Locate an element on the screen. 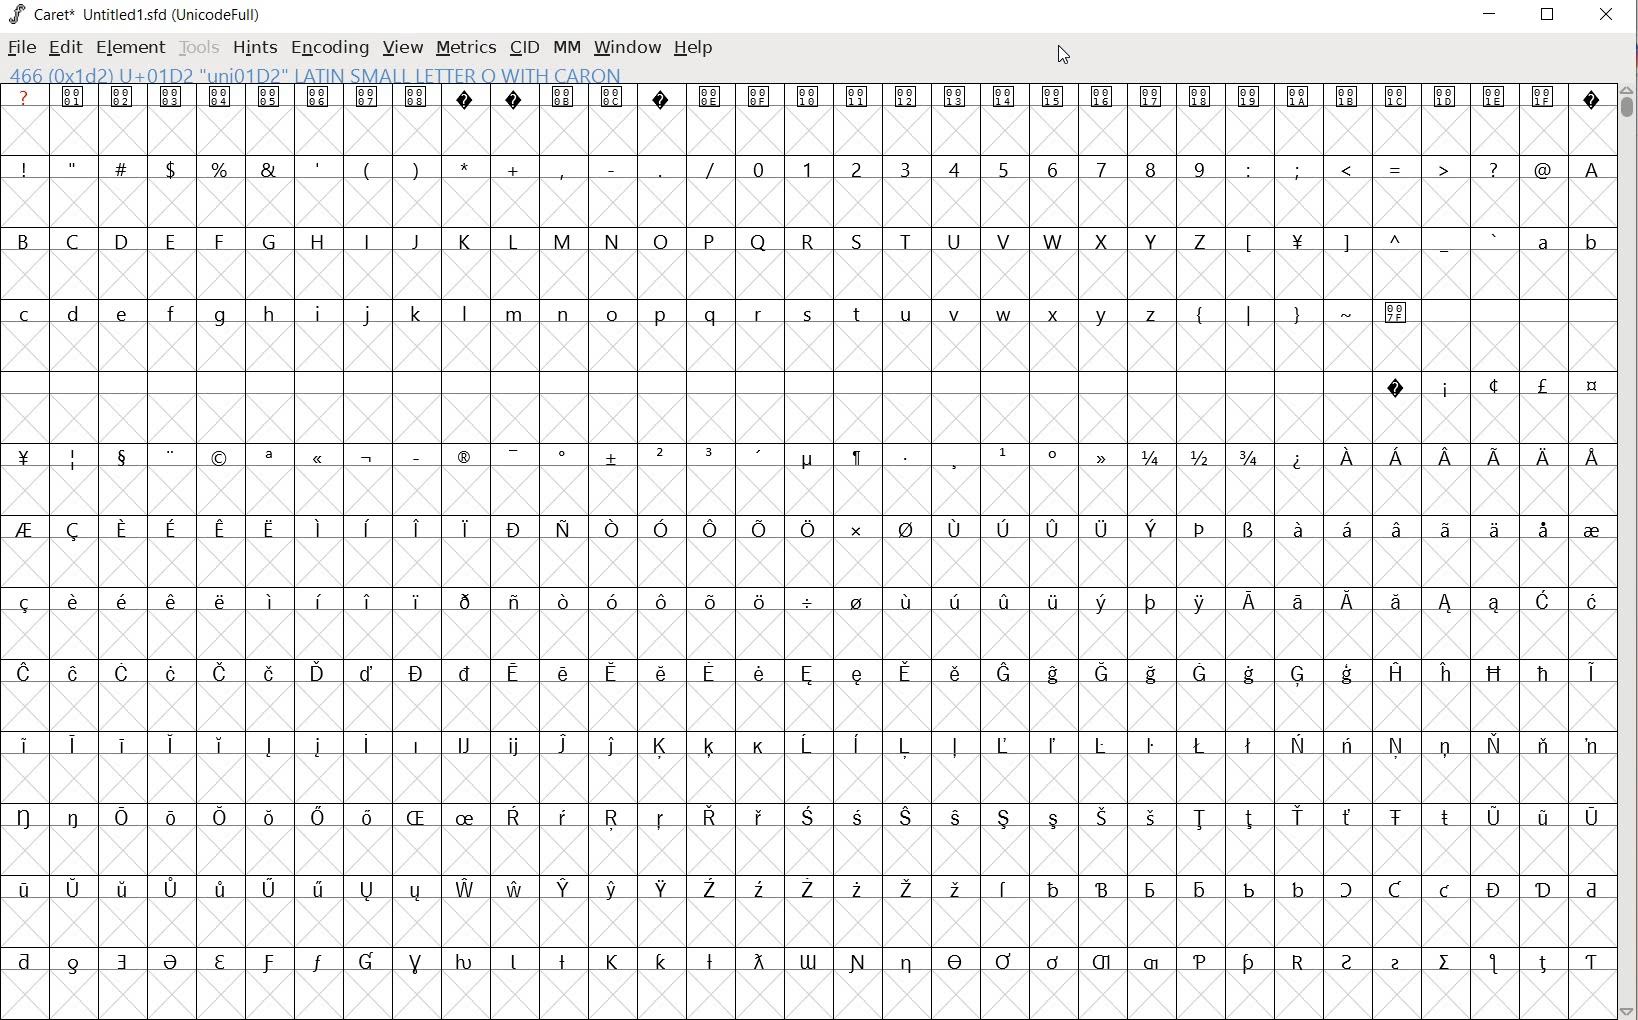 This screenshot has height=1020, width=1638. MINIMIZE is located at coordinates (1491, 13).